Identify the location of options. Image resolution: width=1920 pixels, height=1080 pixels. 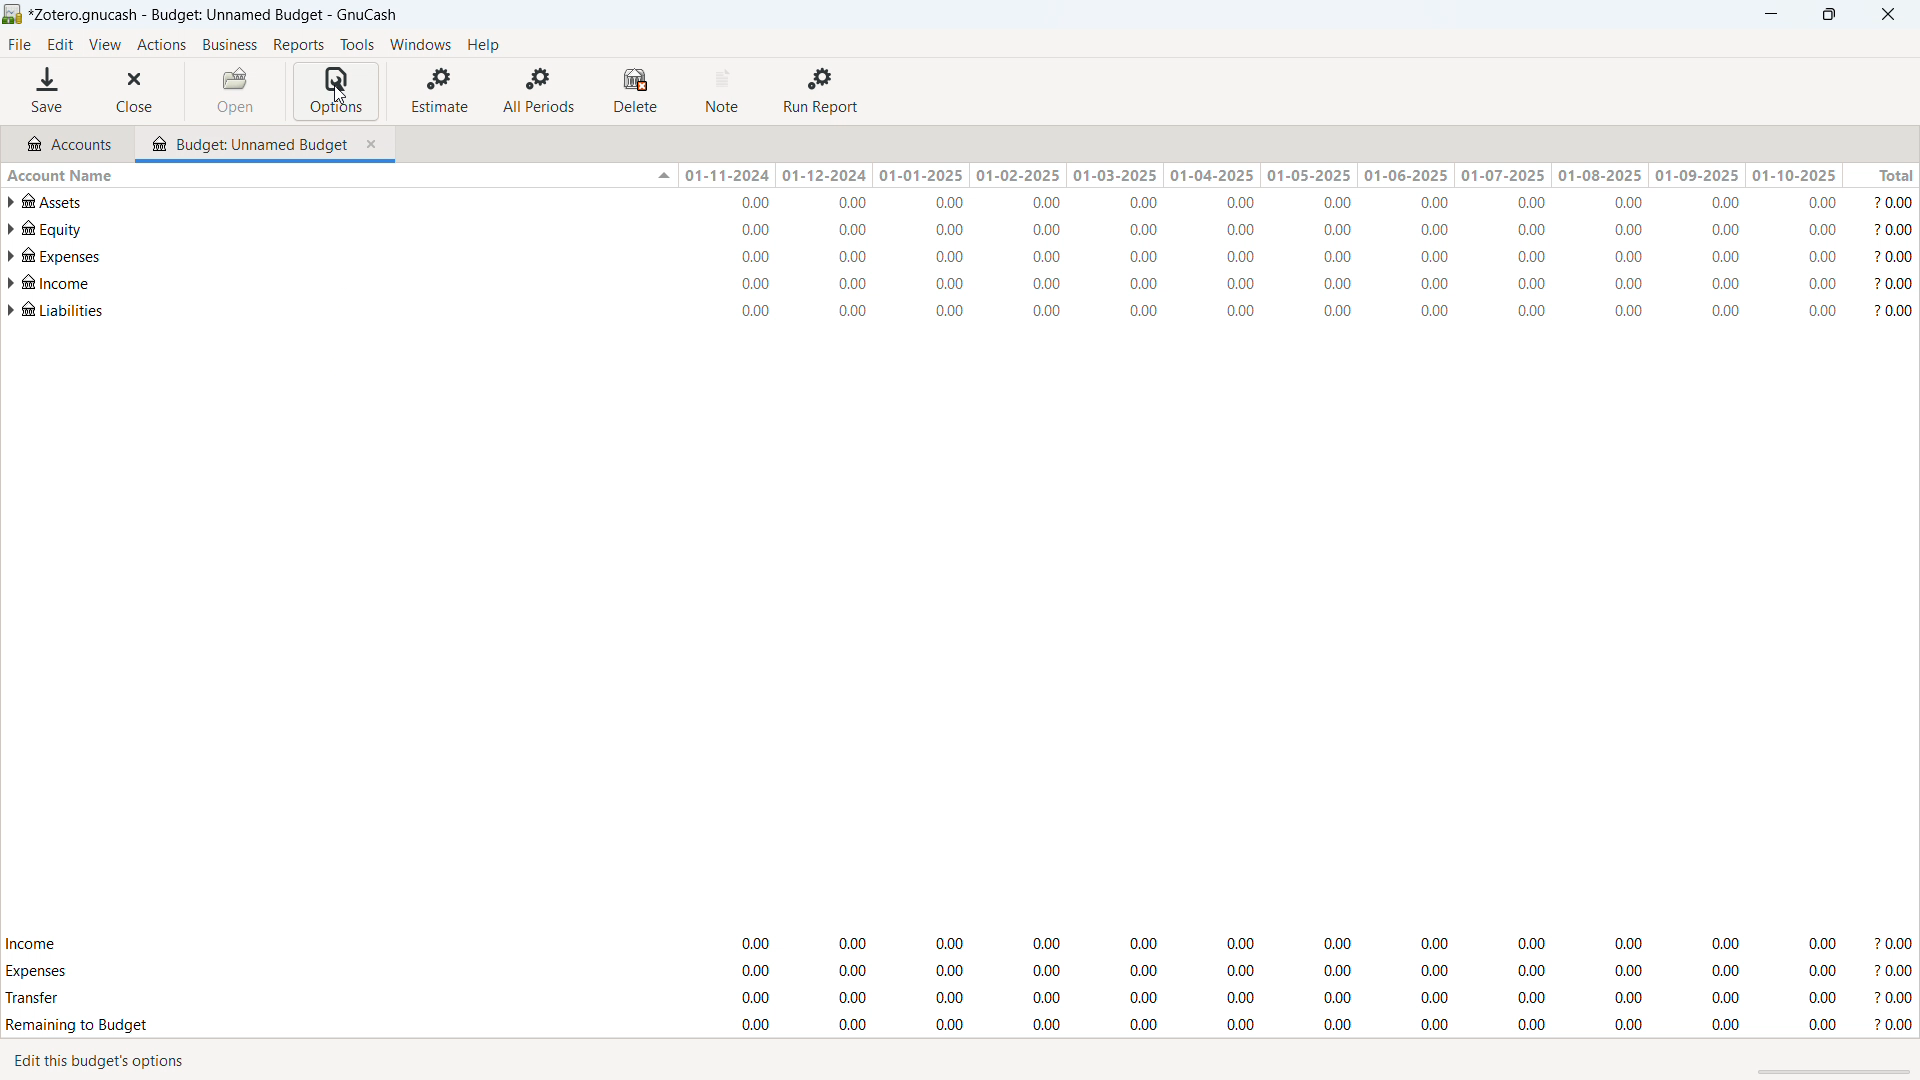
(336, 91).